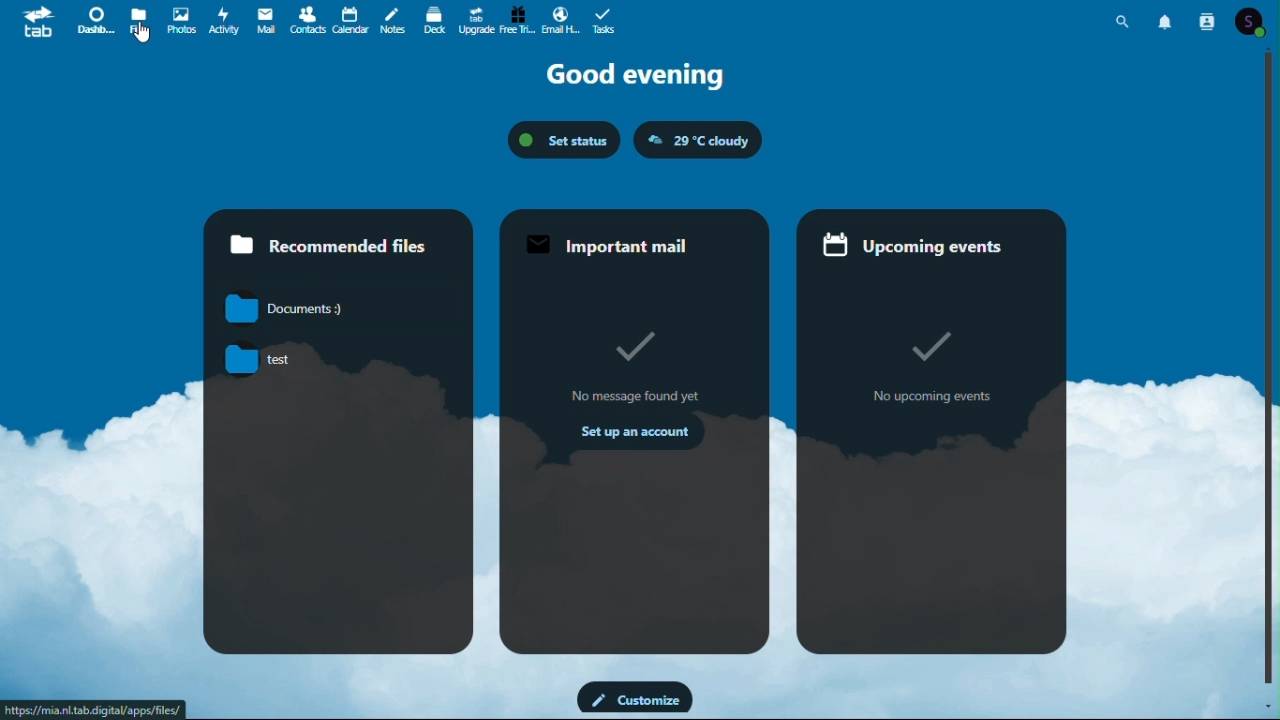  Describe the element at coordinates (628, 344) in the screenshot. I see `Visuals` at that location.